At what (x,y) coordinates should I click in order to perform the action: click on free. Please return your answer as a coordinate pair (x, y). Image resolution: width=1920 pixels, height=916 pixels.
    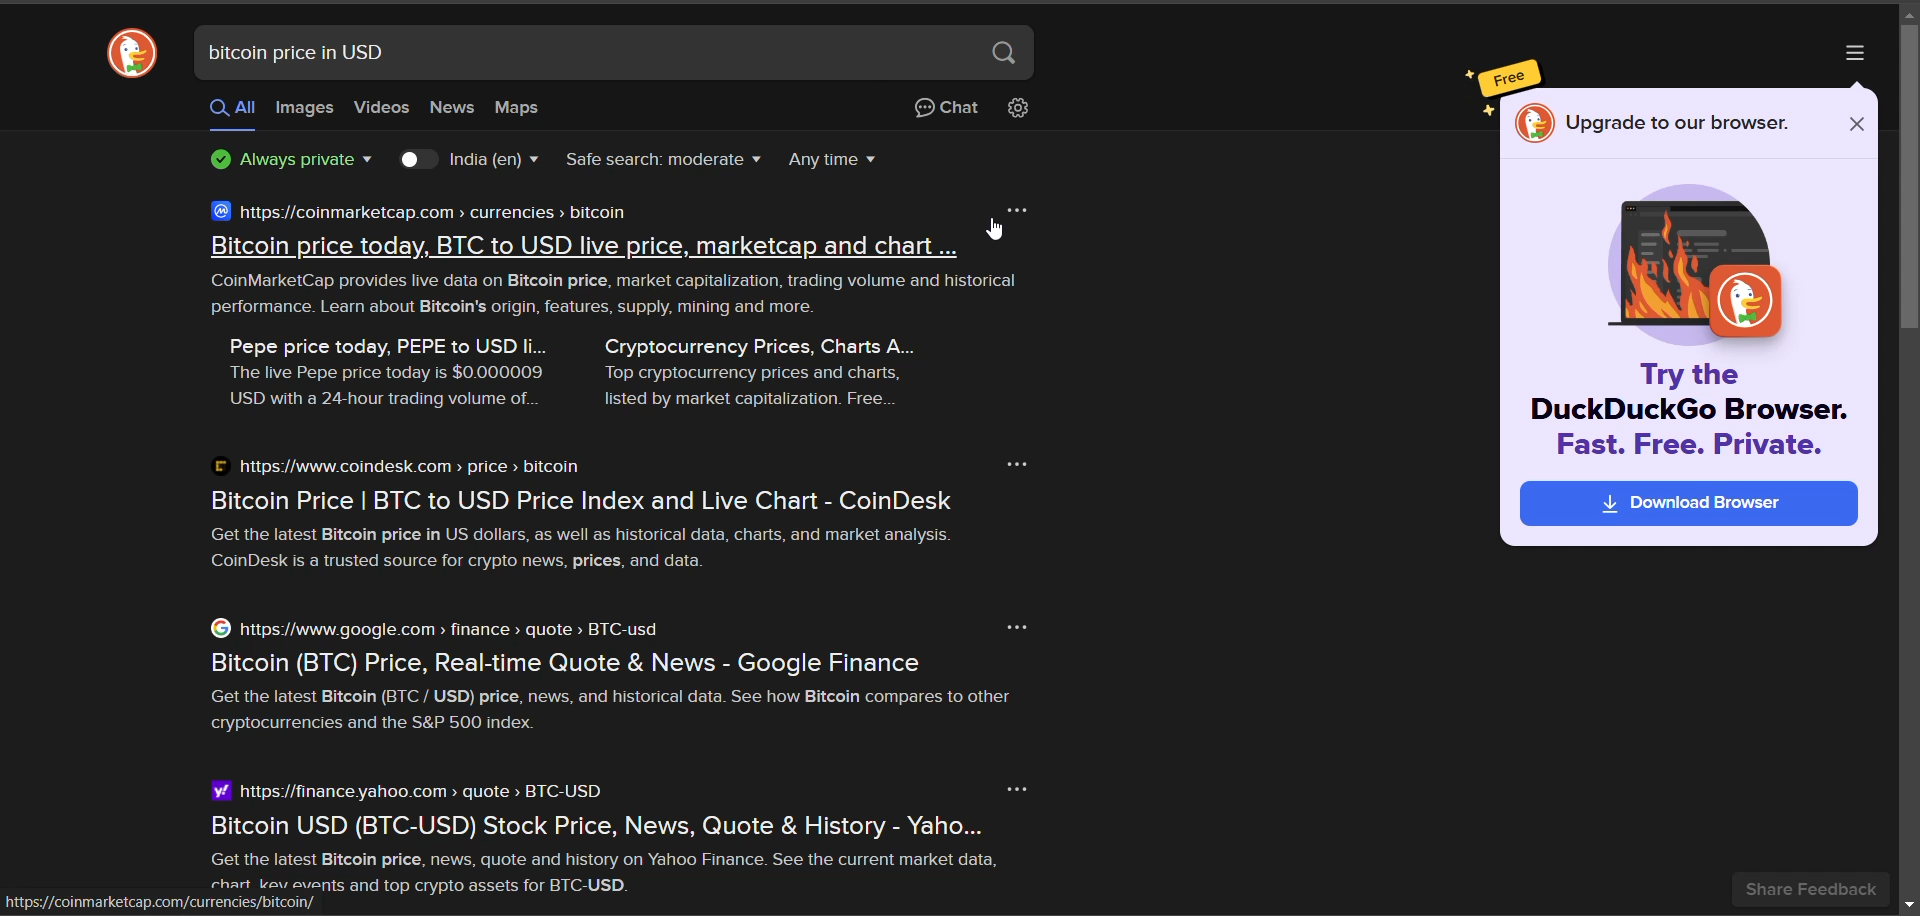
    Looking at the image, I should click on (1510, 78).